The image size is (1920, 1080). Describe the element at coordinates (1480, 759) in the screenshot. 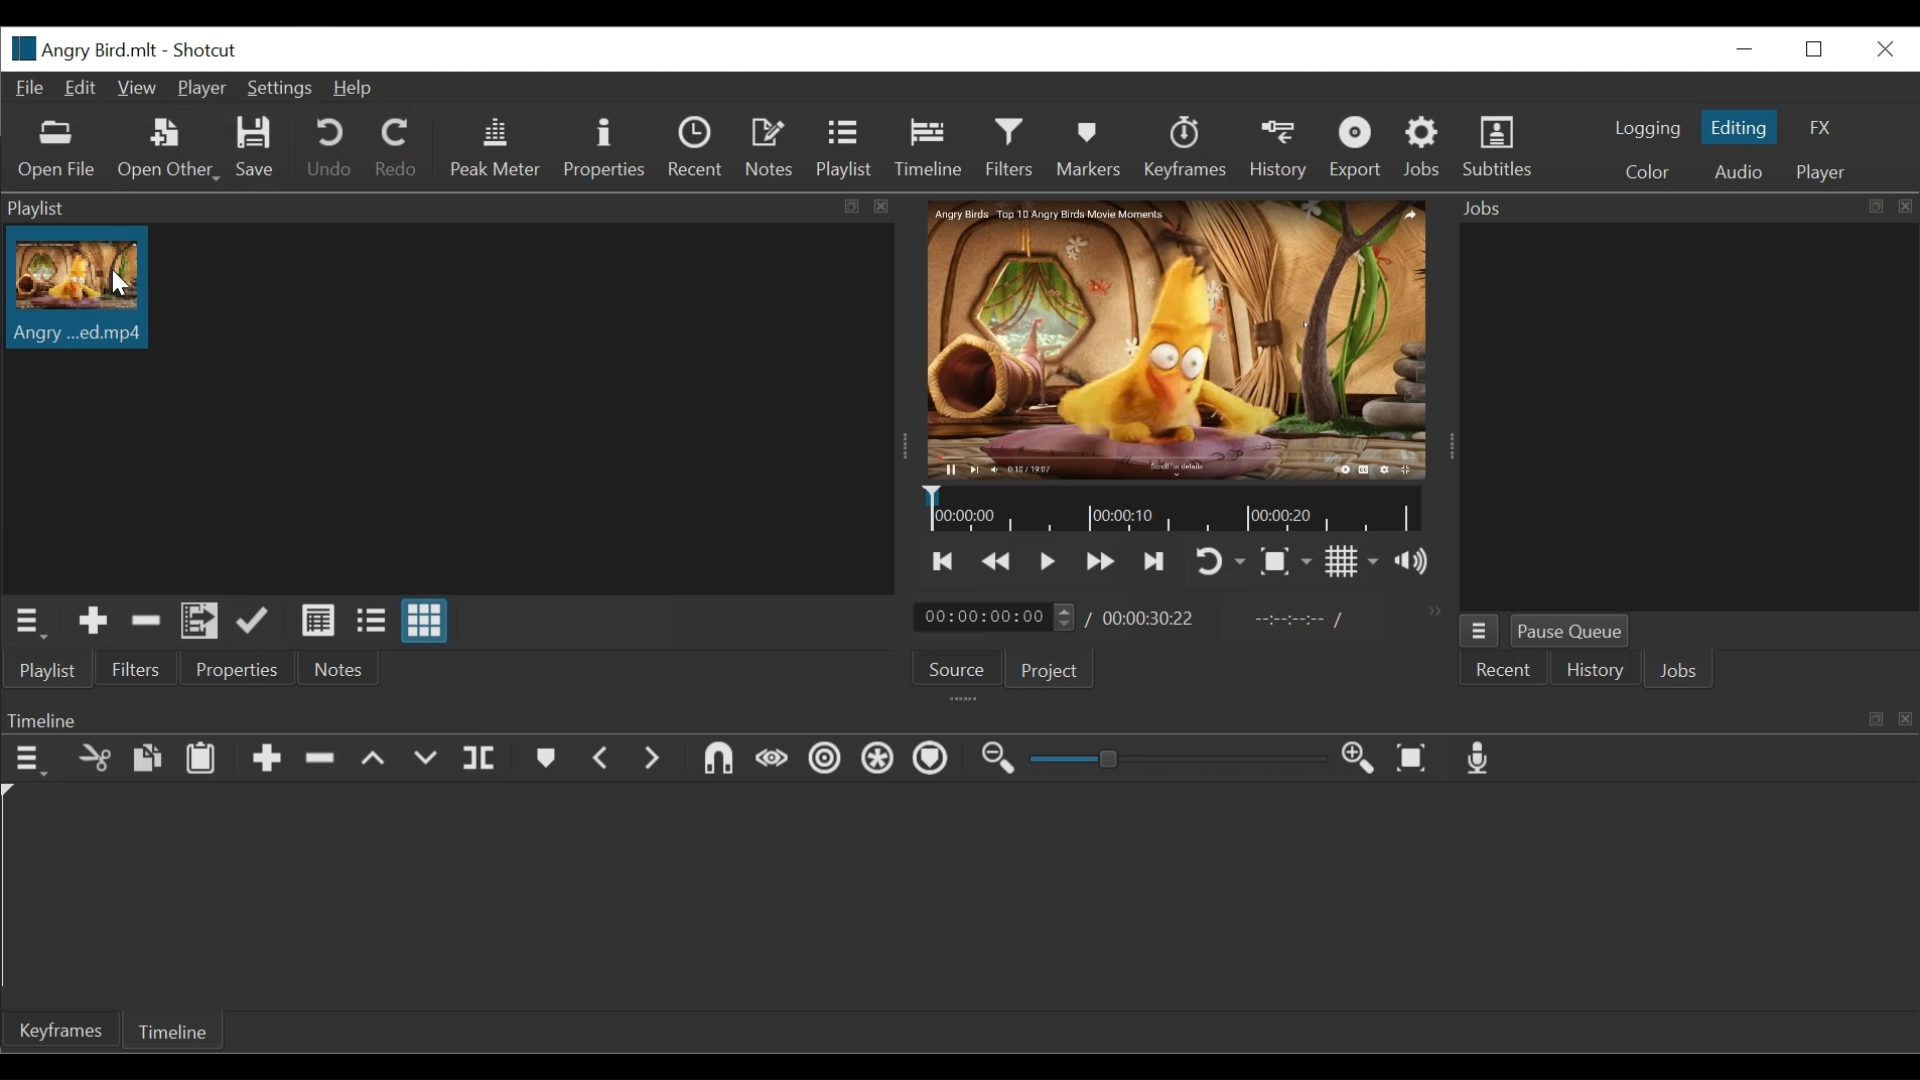

I see `Record audio` at that location.